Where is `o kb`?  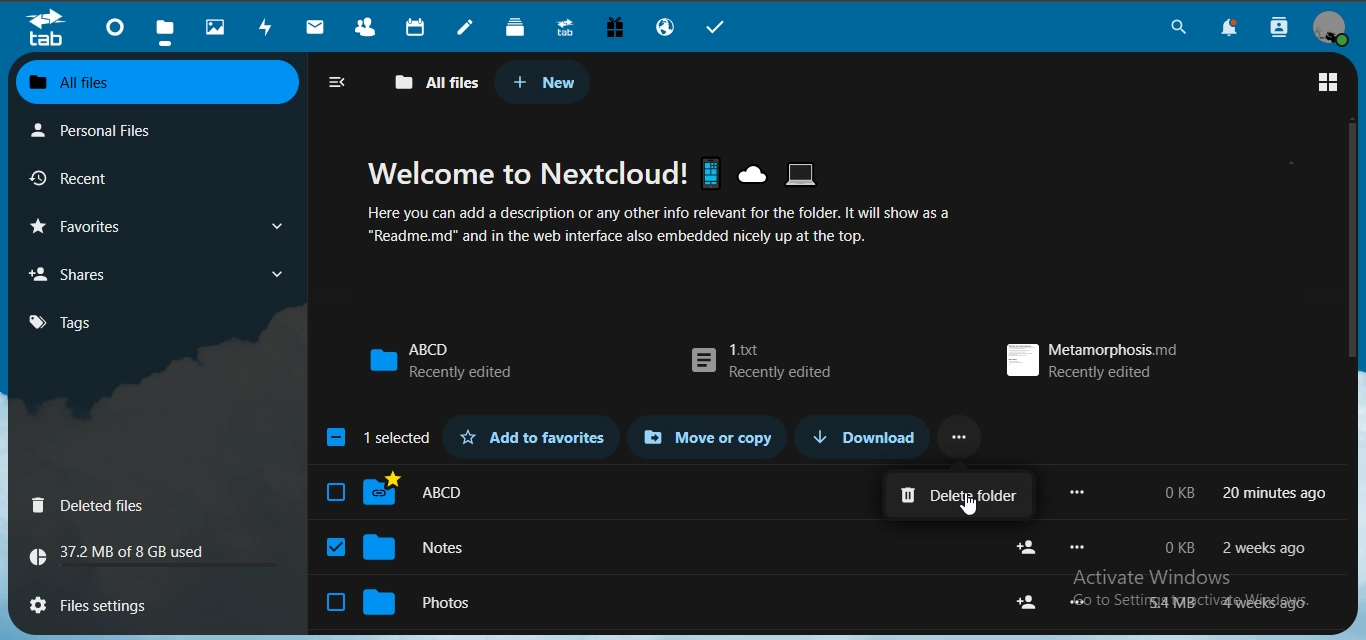 o kb is located at coordinates (1174, 547).